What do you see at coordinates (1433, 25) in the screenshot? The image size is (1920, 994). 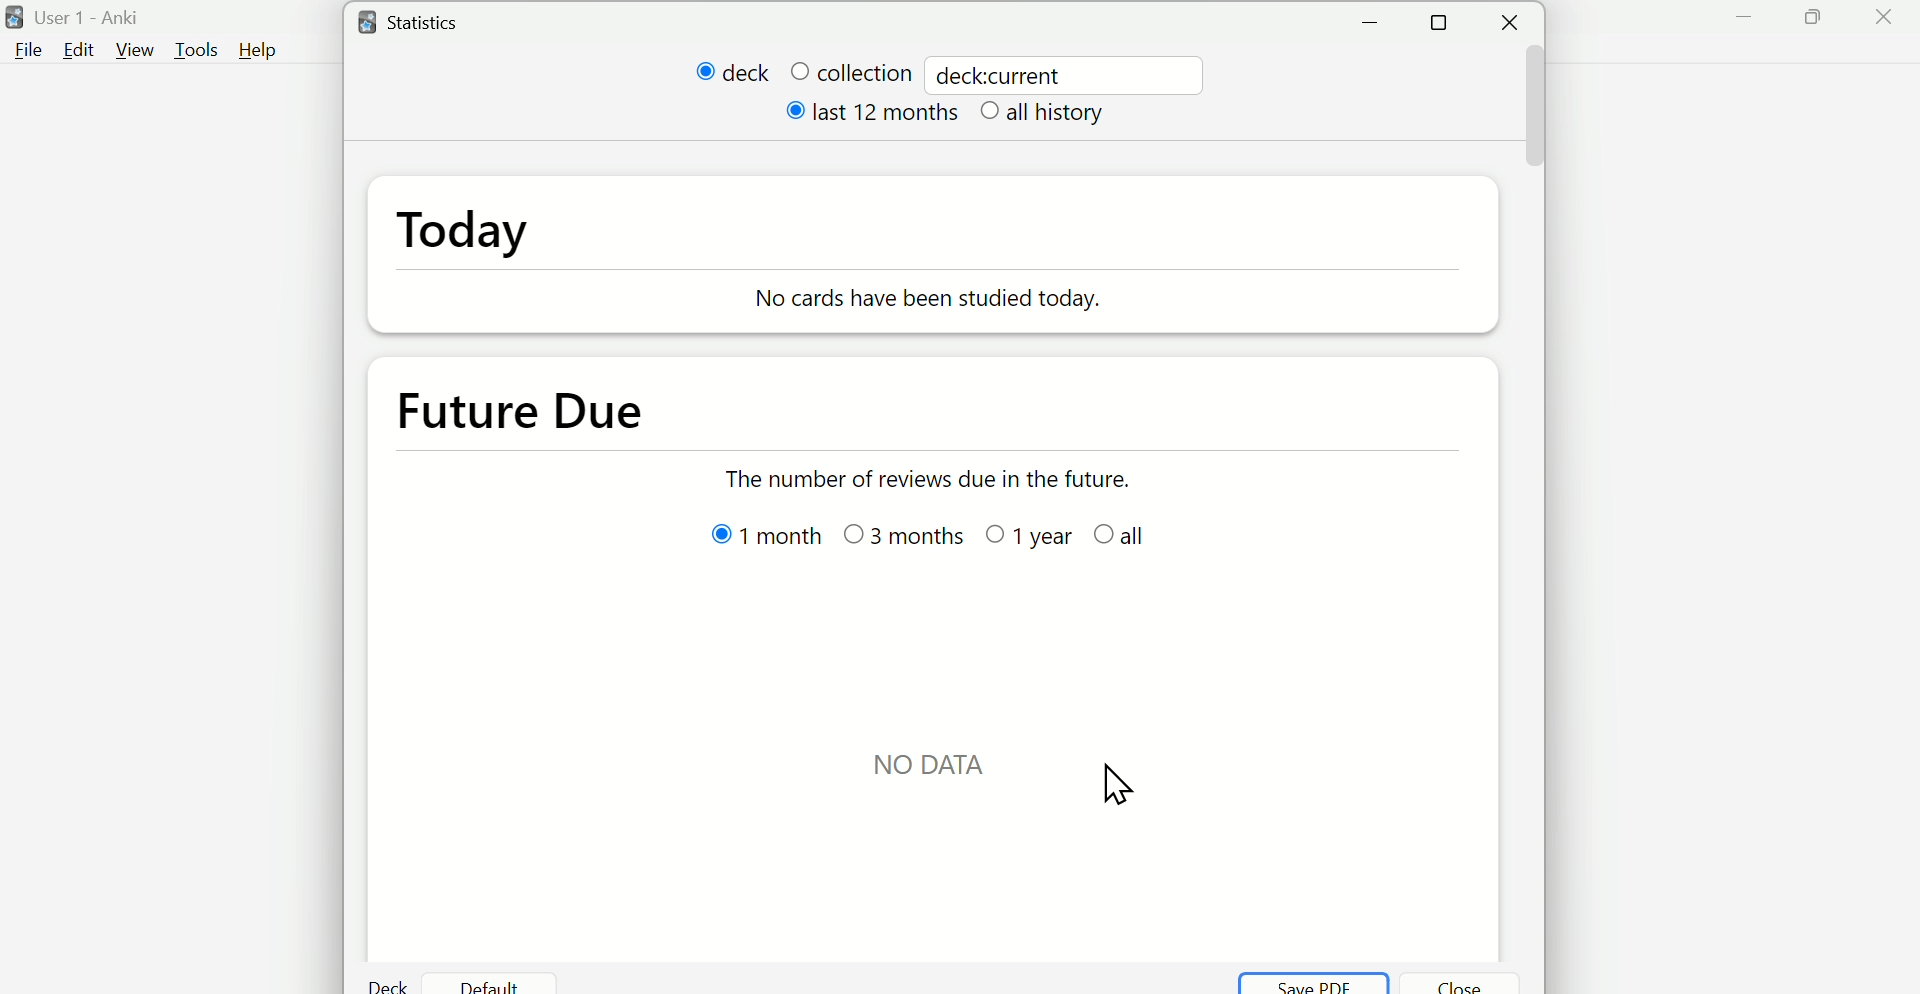 I see `Maximise` at bounding box center [1433, 25].